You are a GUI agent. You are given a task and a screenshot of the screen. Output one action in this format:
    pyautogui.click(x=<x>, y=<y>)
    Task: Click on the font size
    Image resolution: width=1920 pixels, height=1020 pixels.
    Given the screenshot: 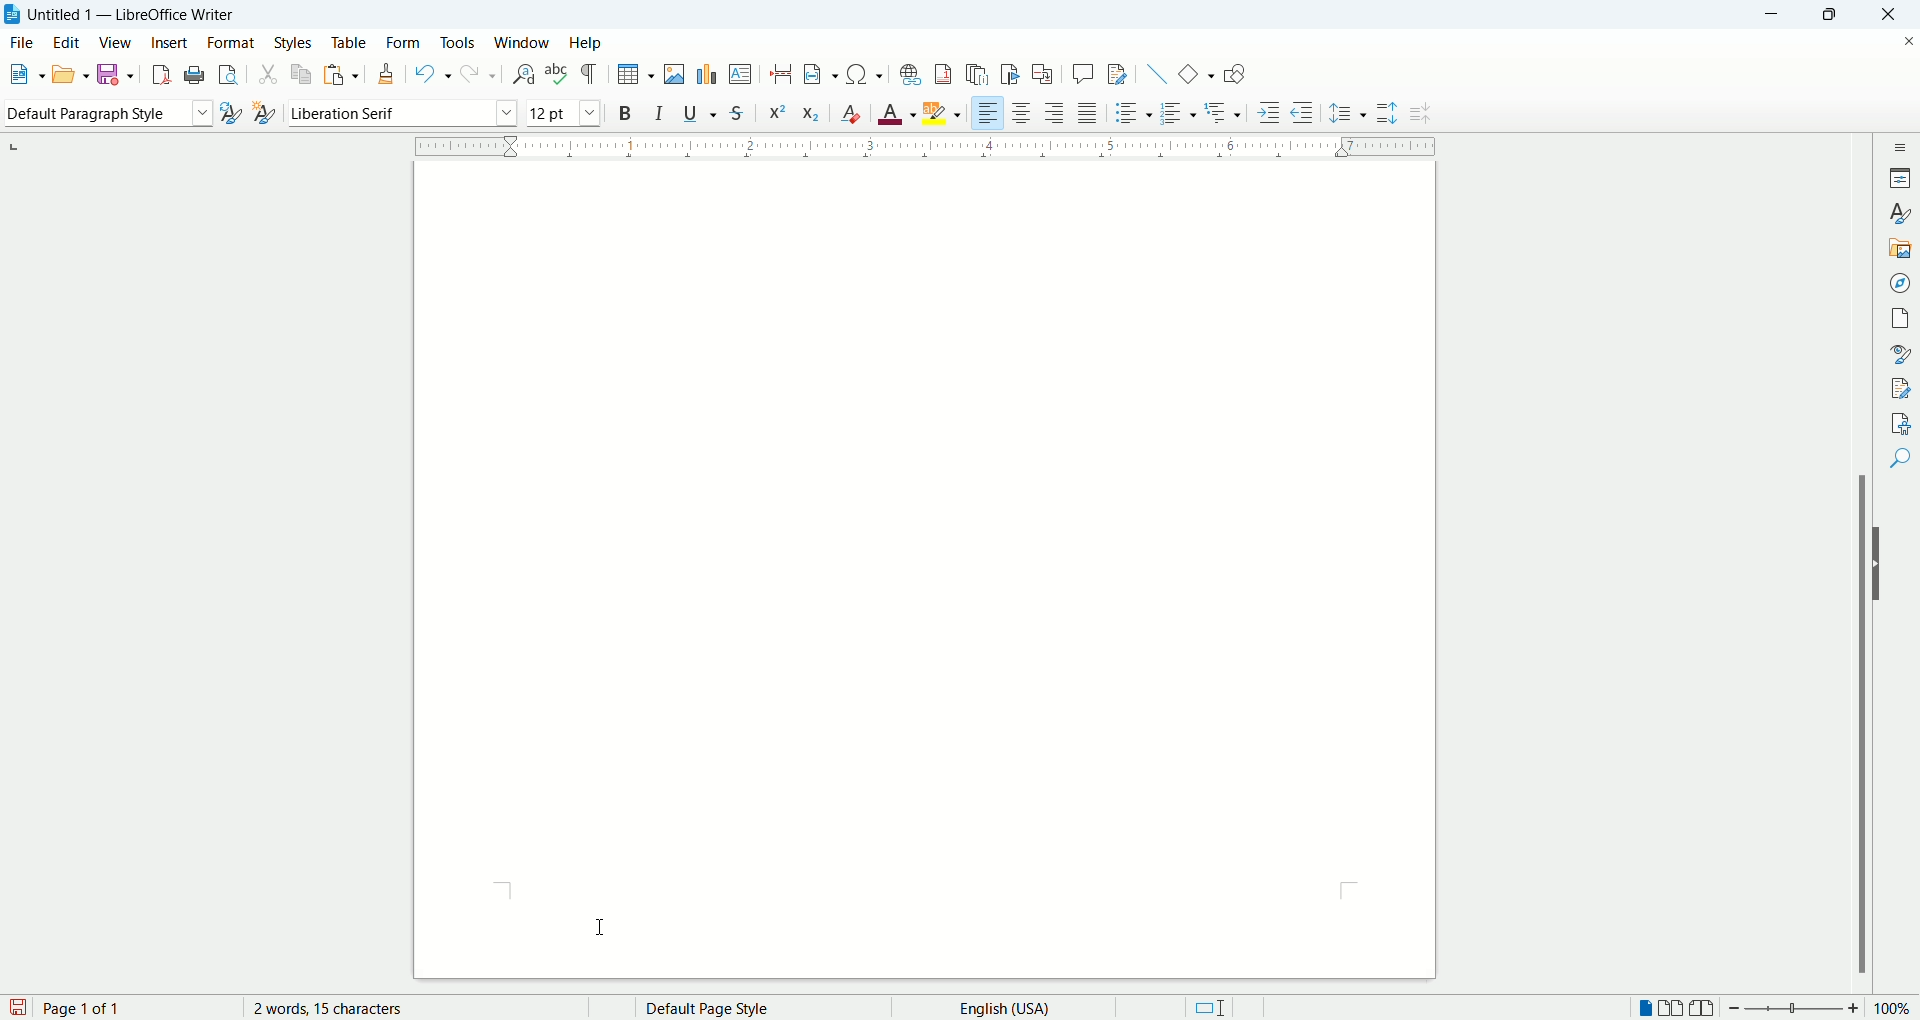 What is the action you would take?
    pyautogui.click(x=562, y=112)
    